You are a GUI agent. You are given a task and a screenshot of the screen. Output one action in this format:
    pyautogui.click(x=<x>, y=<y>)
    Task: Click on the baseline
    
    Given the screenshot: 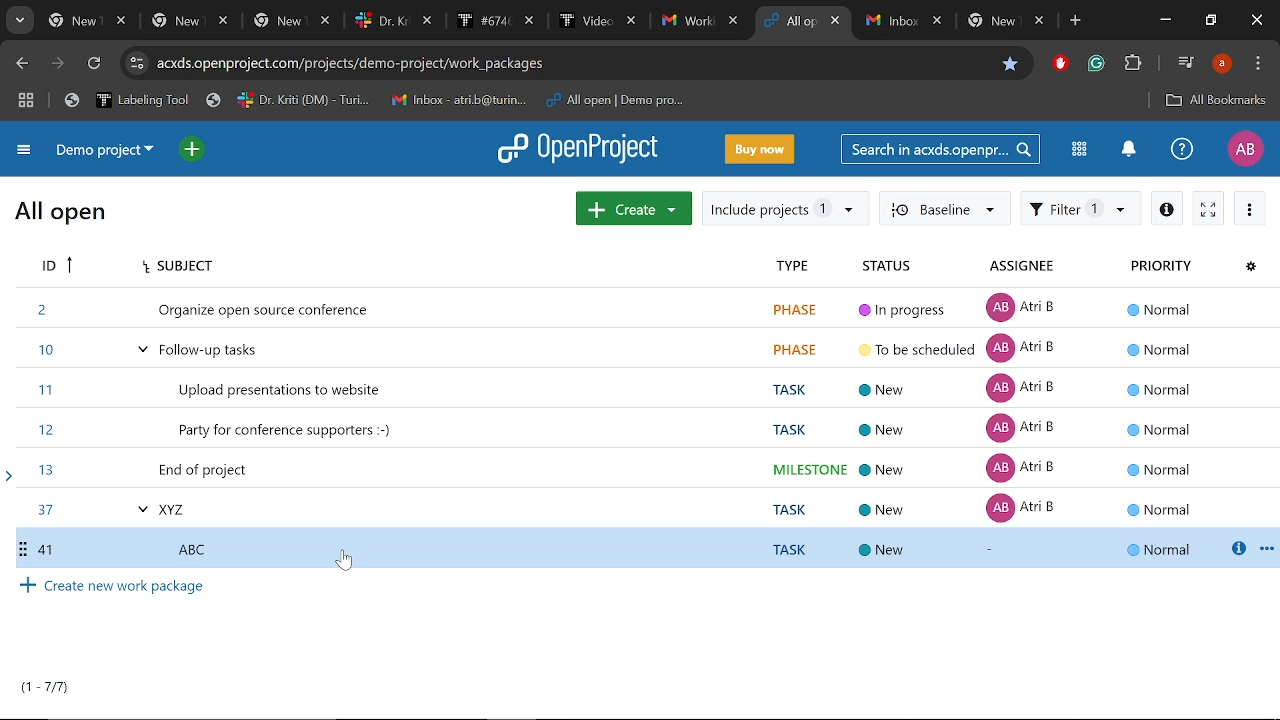 What is the action you would take?
    pyautogui.click(x=943, y=209)
    